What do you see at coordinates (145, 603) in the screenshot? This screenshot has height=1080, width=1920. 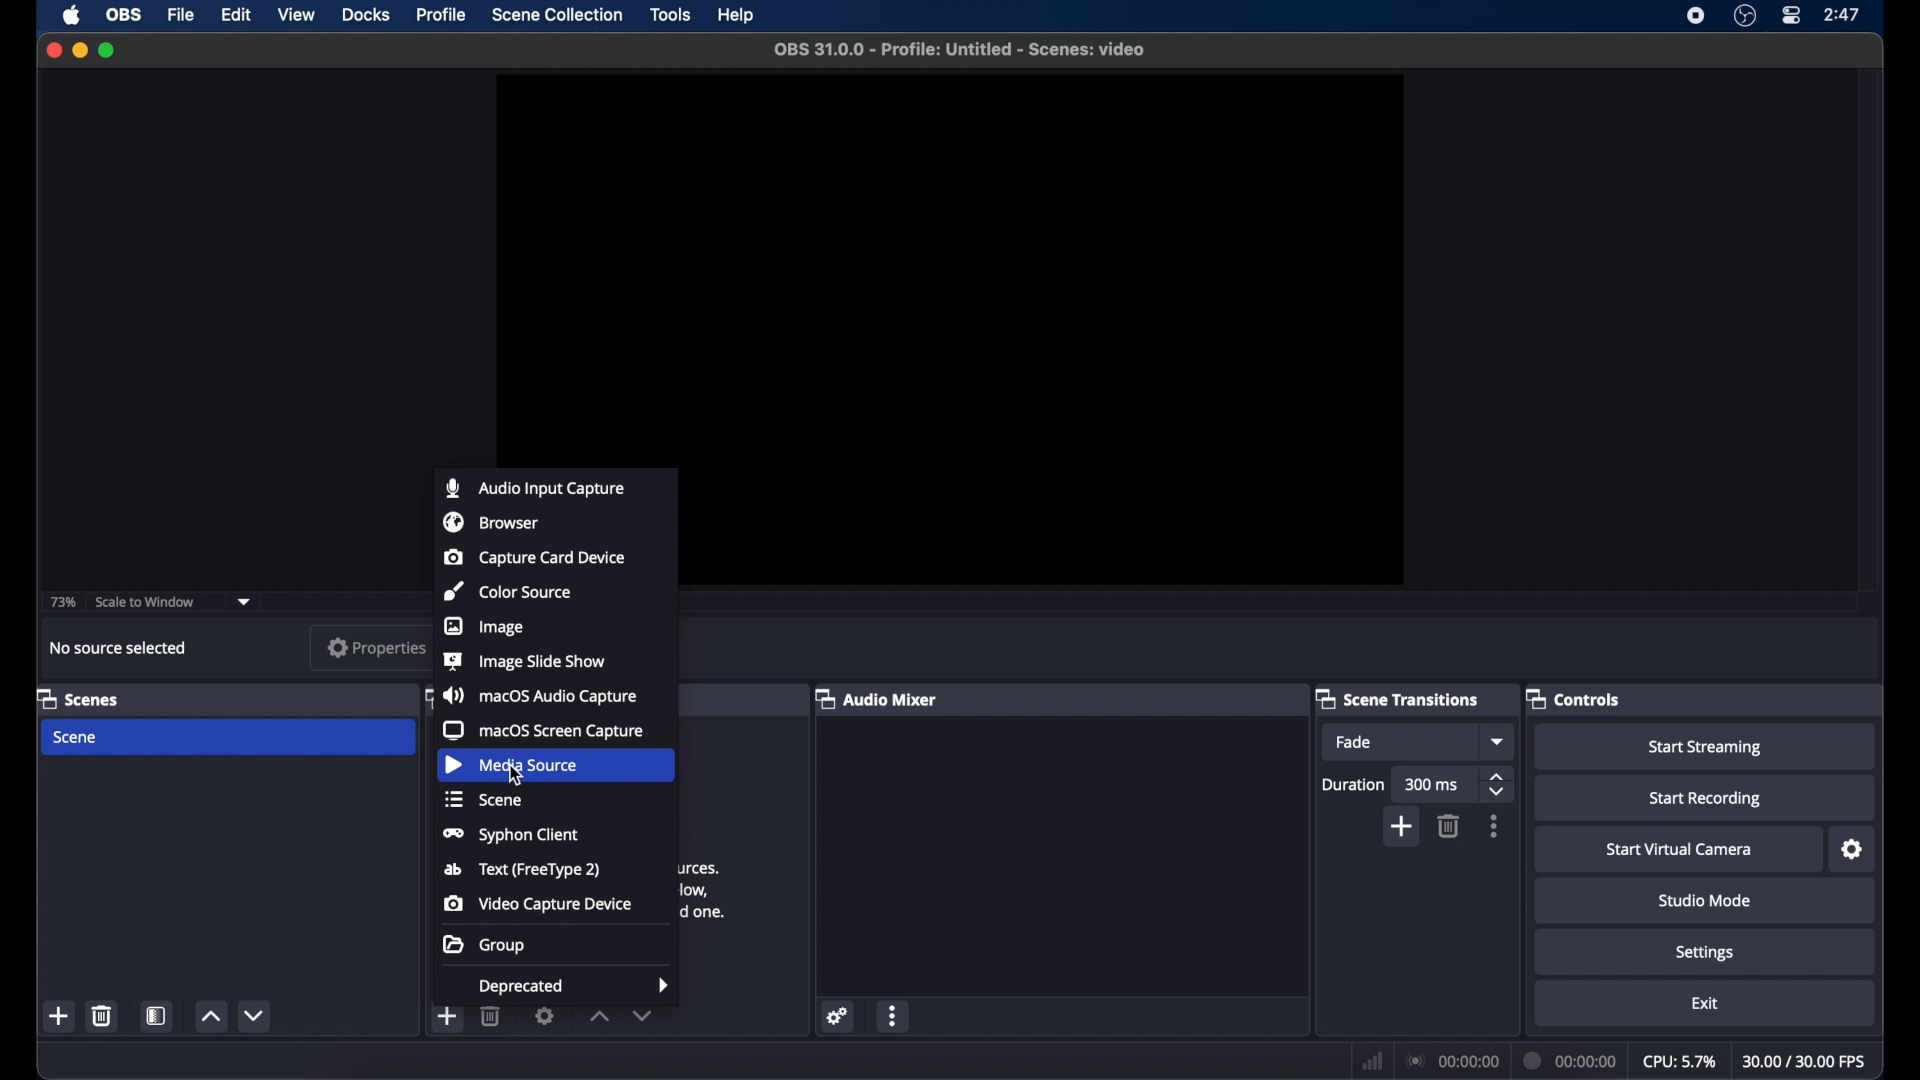 I see `scale to window` at bounding box center [145, 603].